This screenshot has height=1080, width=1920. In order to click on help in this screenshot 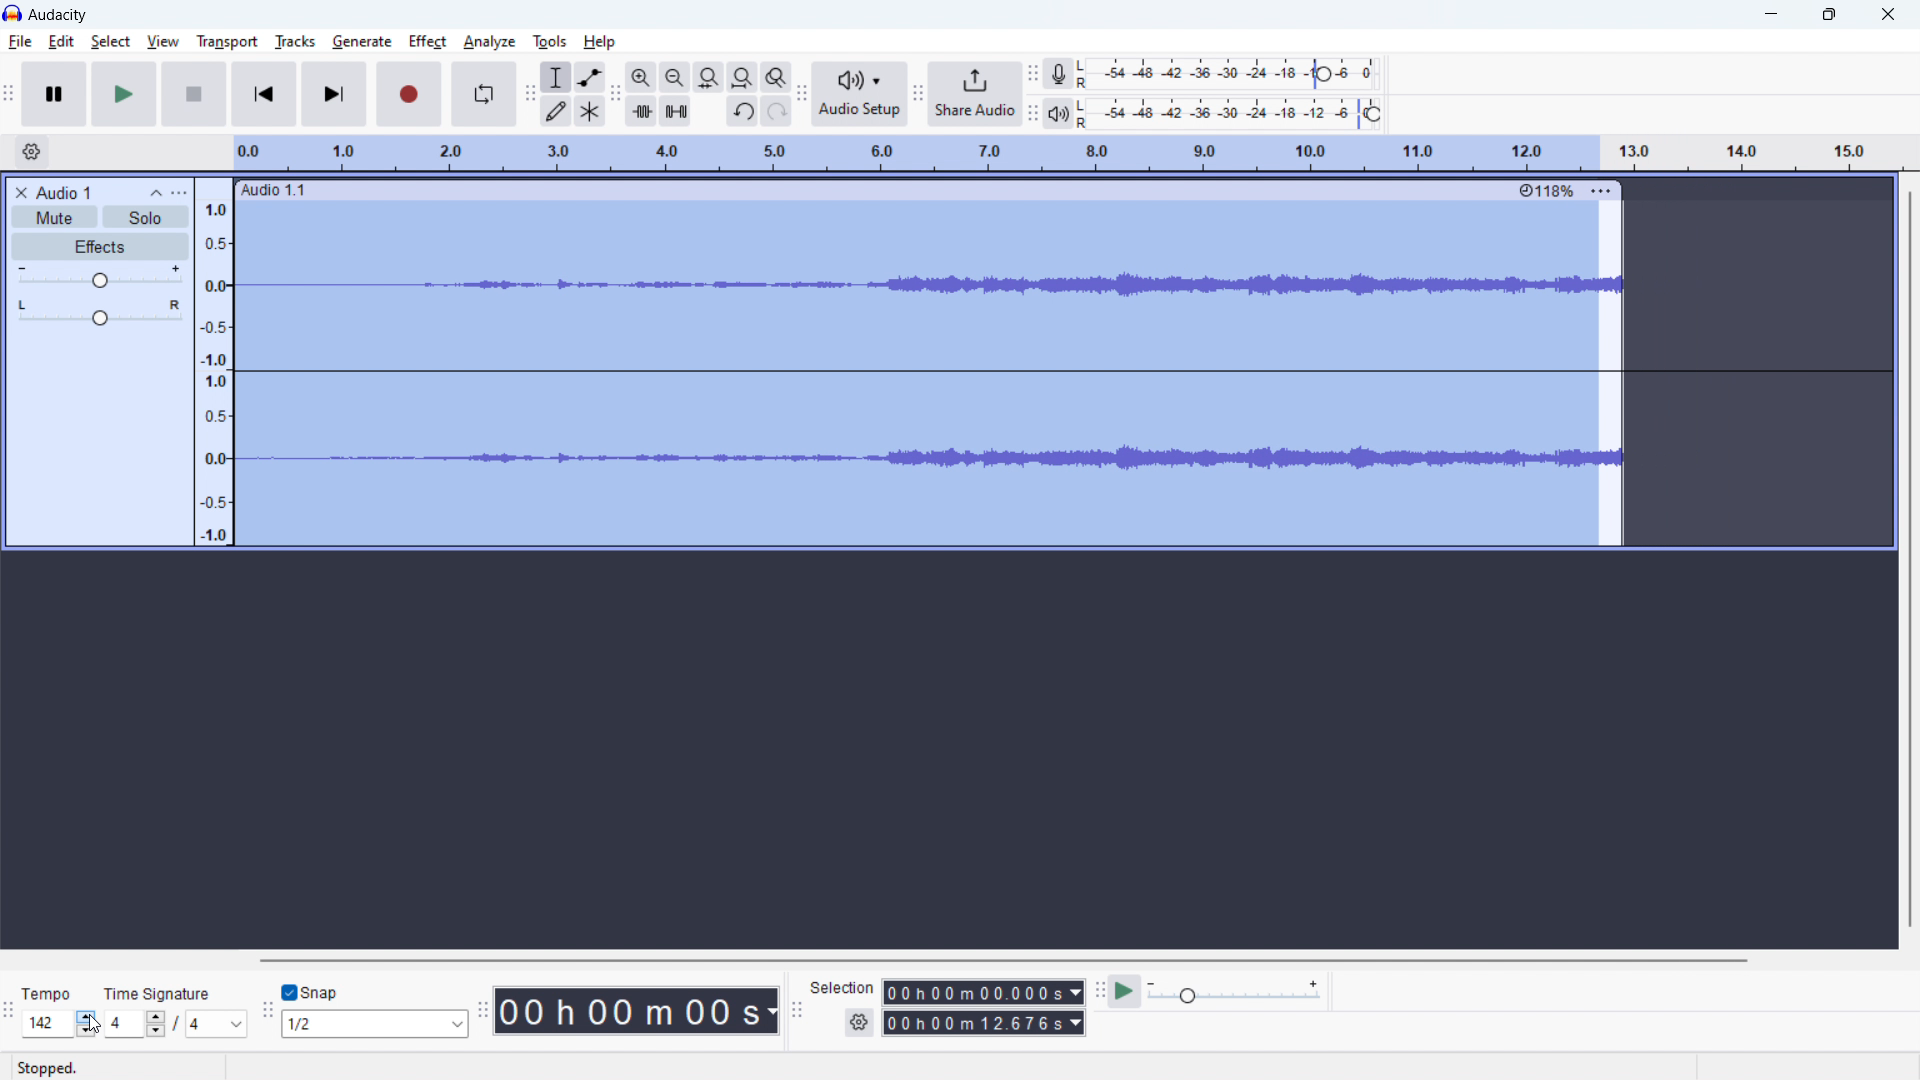, I will do `click(601, 42)`.